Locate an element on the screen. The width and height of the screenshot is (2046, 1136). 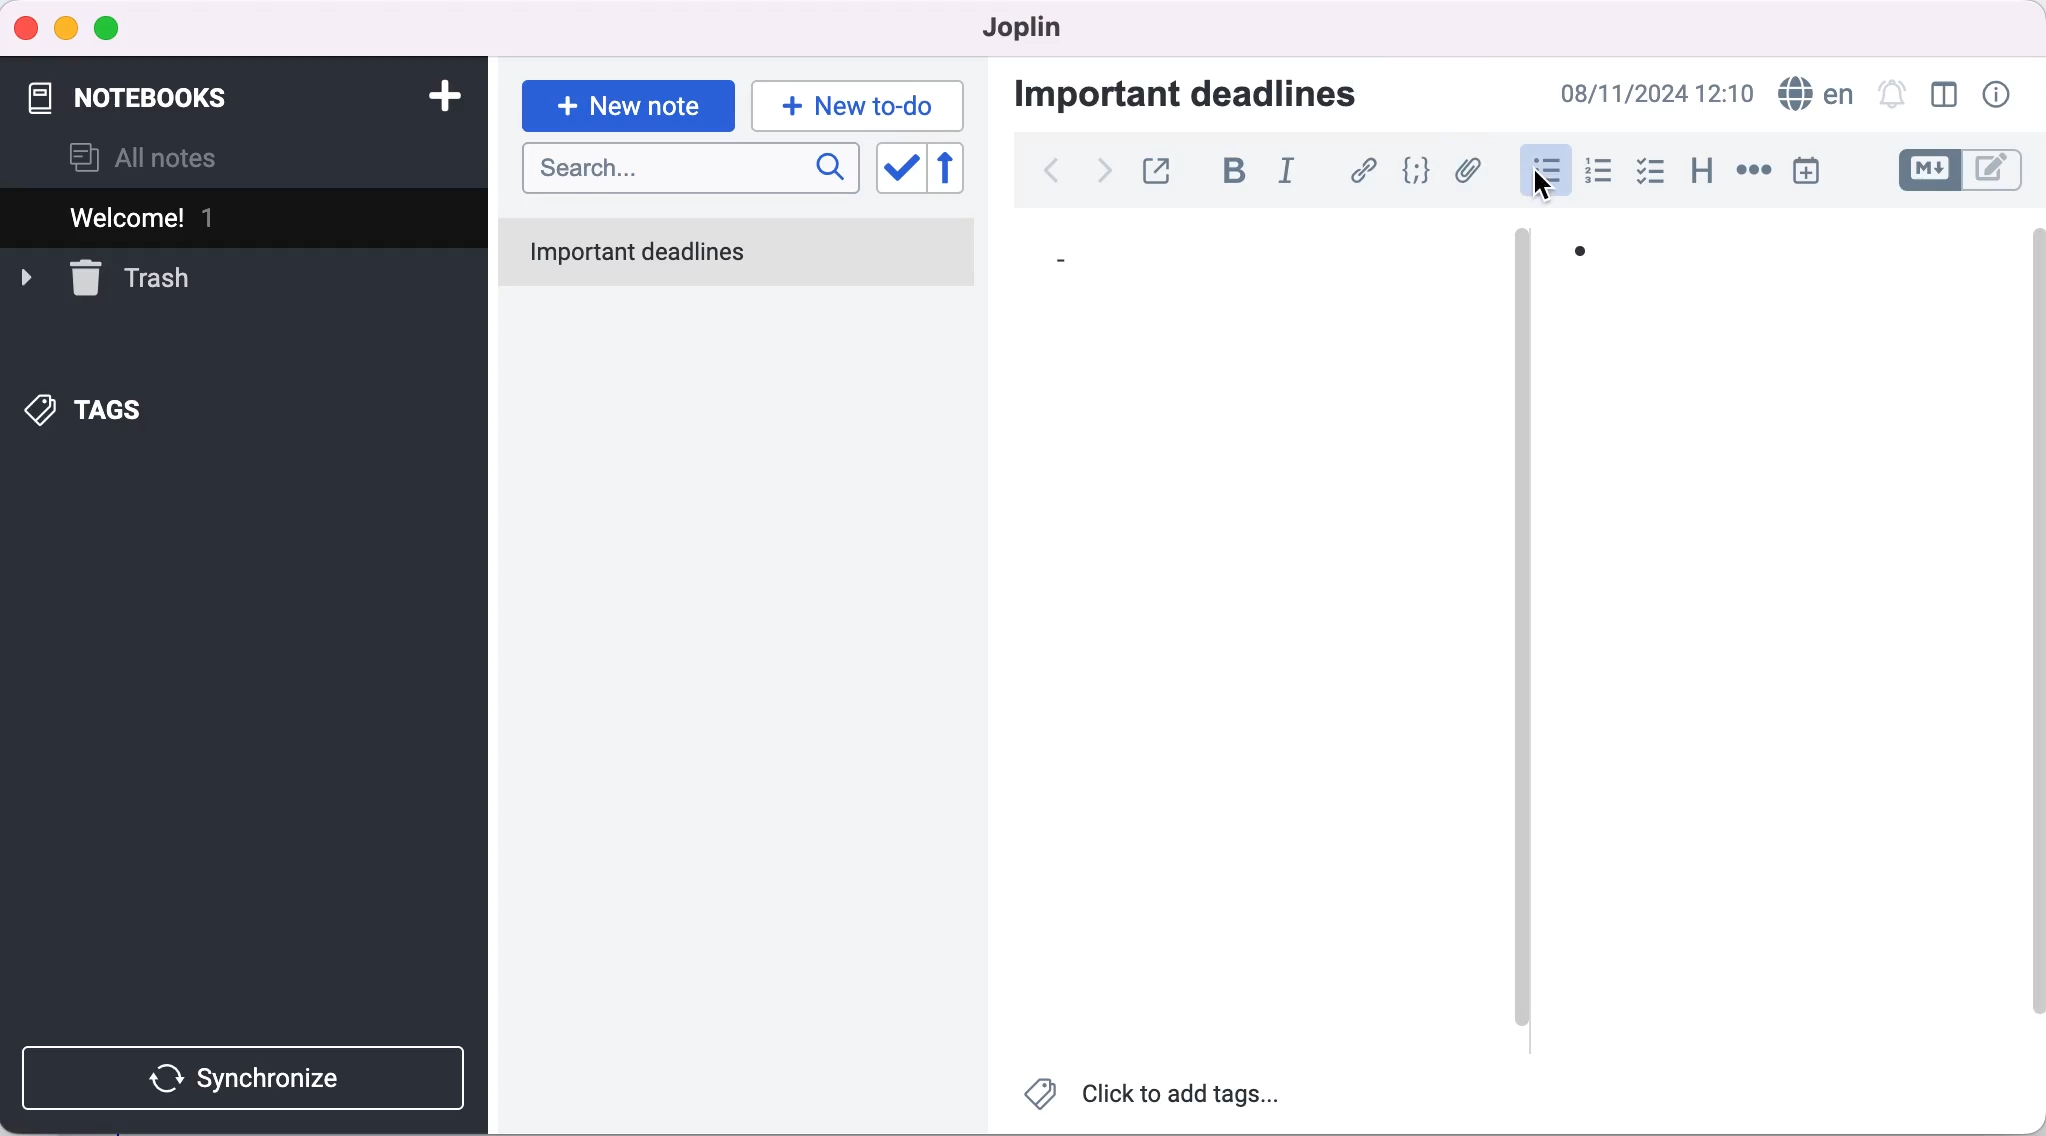
numbered list is located at coordinates (1597, 172).